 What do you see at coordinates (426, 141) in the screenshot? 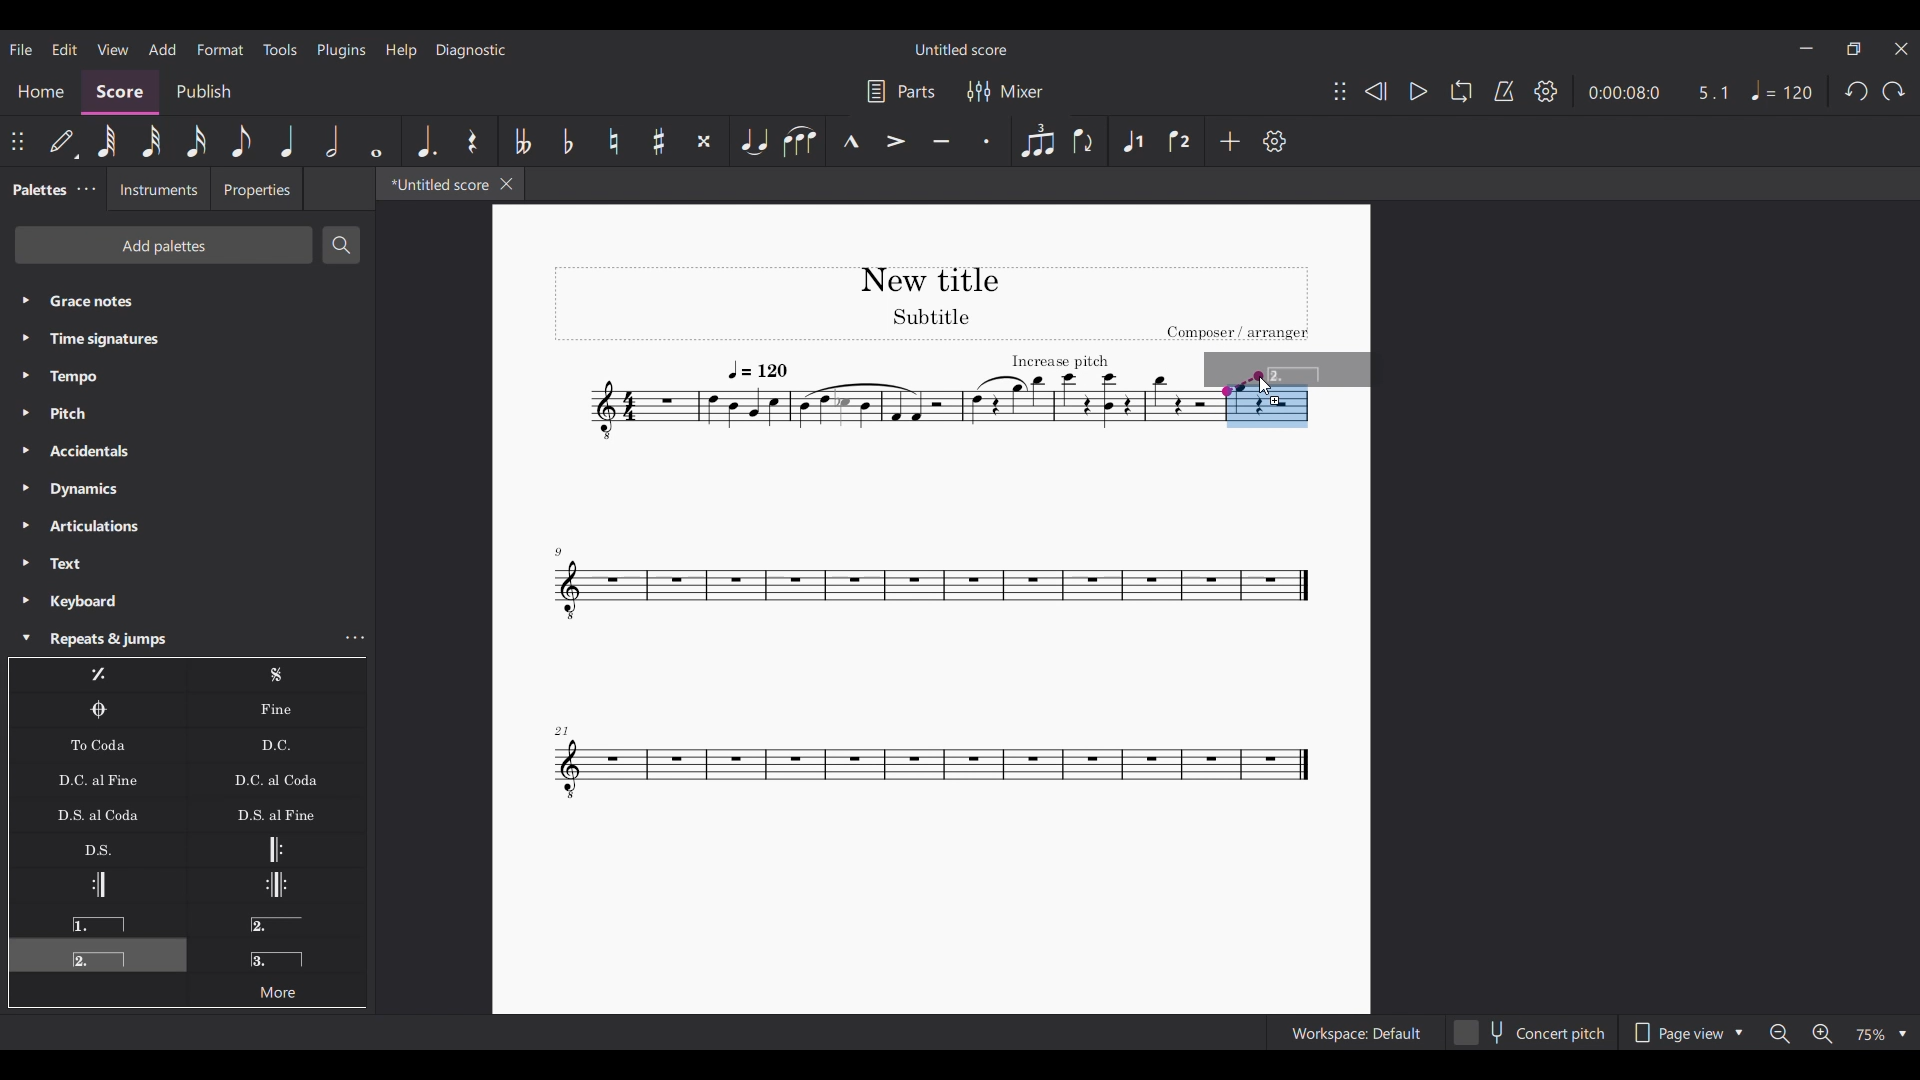
I see `Augmentation dot` at bounding box center [426, 141].